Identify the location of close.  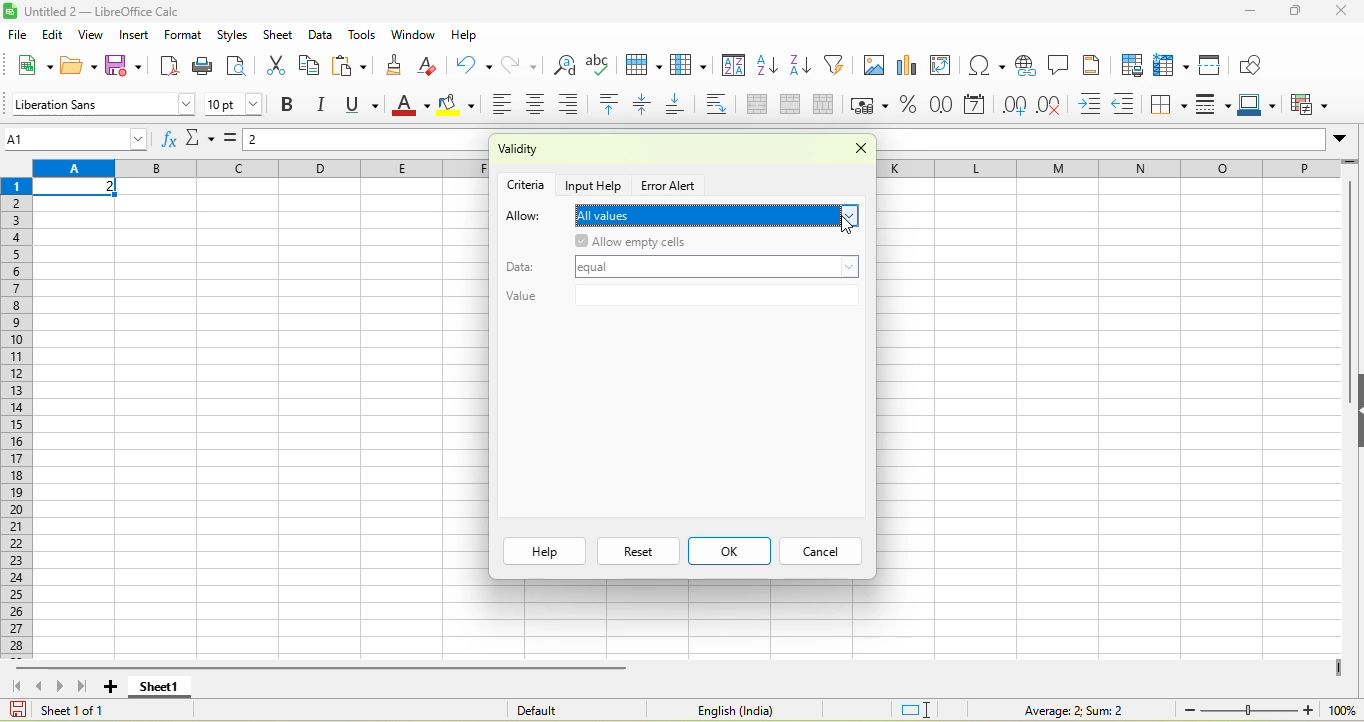
(1344, 10).